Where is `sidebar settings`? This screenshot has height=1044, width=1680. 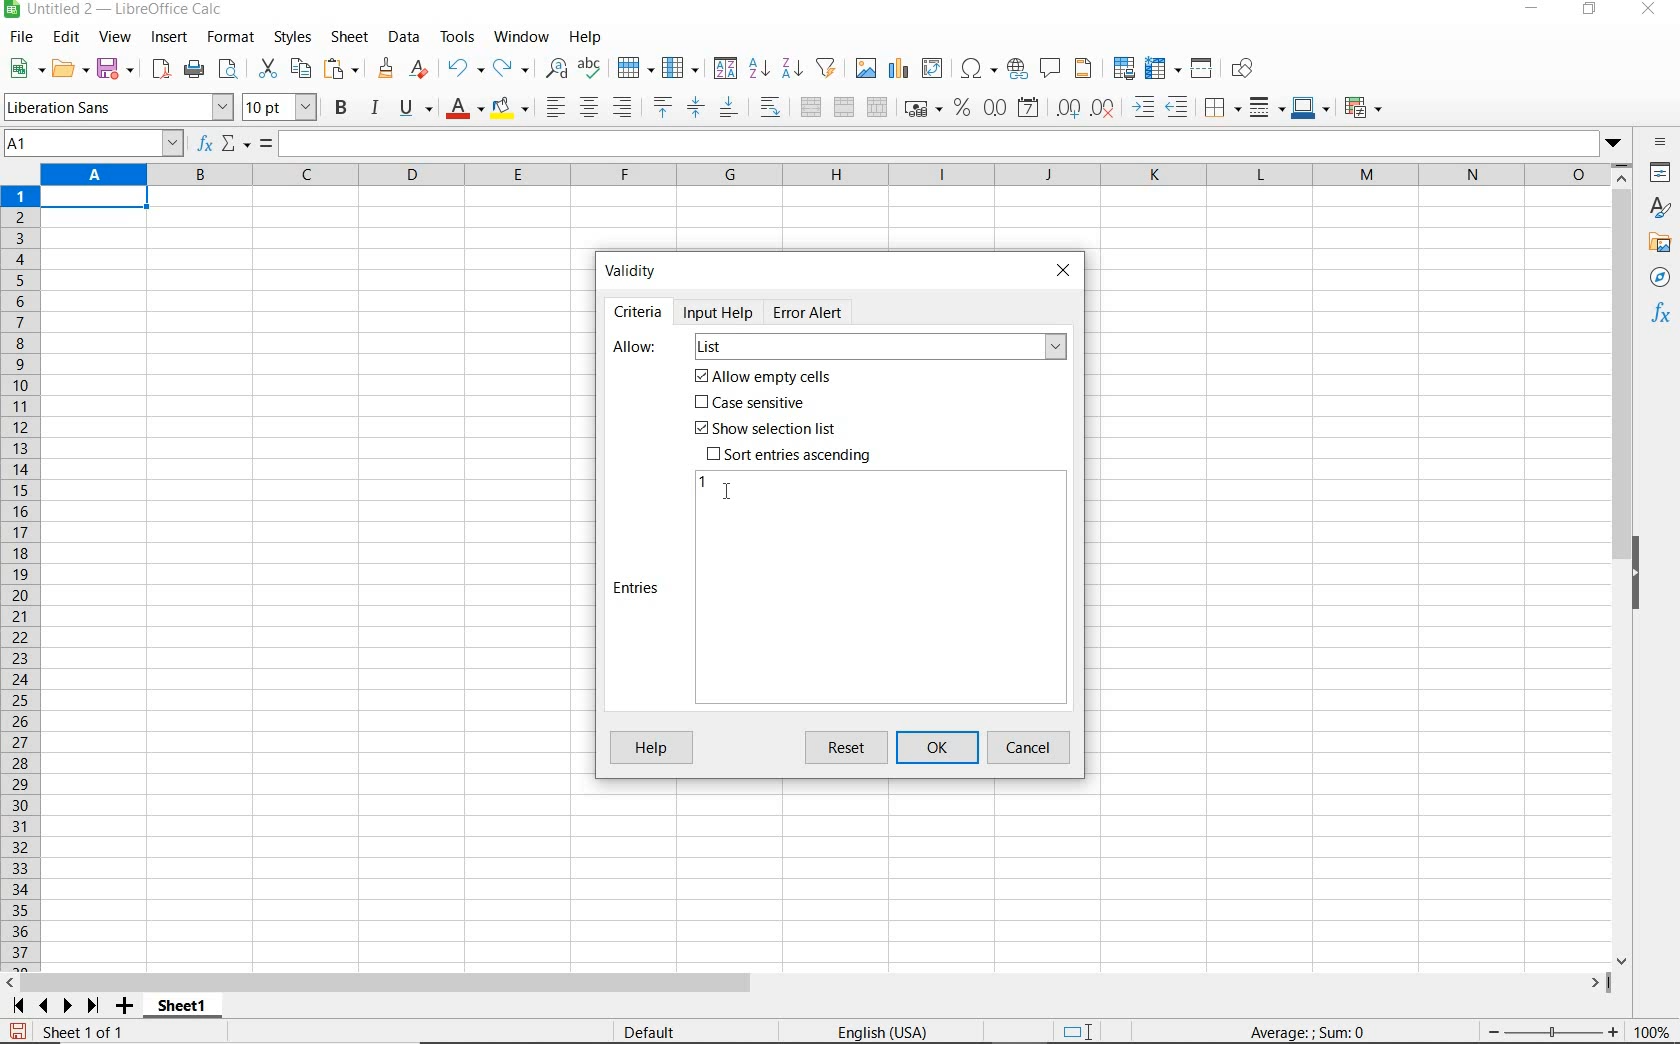 sidebar settings is located at coordinates (1661, 144).